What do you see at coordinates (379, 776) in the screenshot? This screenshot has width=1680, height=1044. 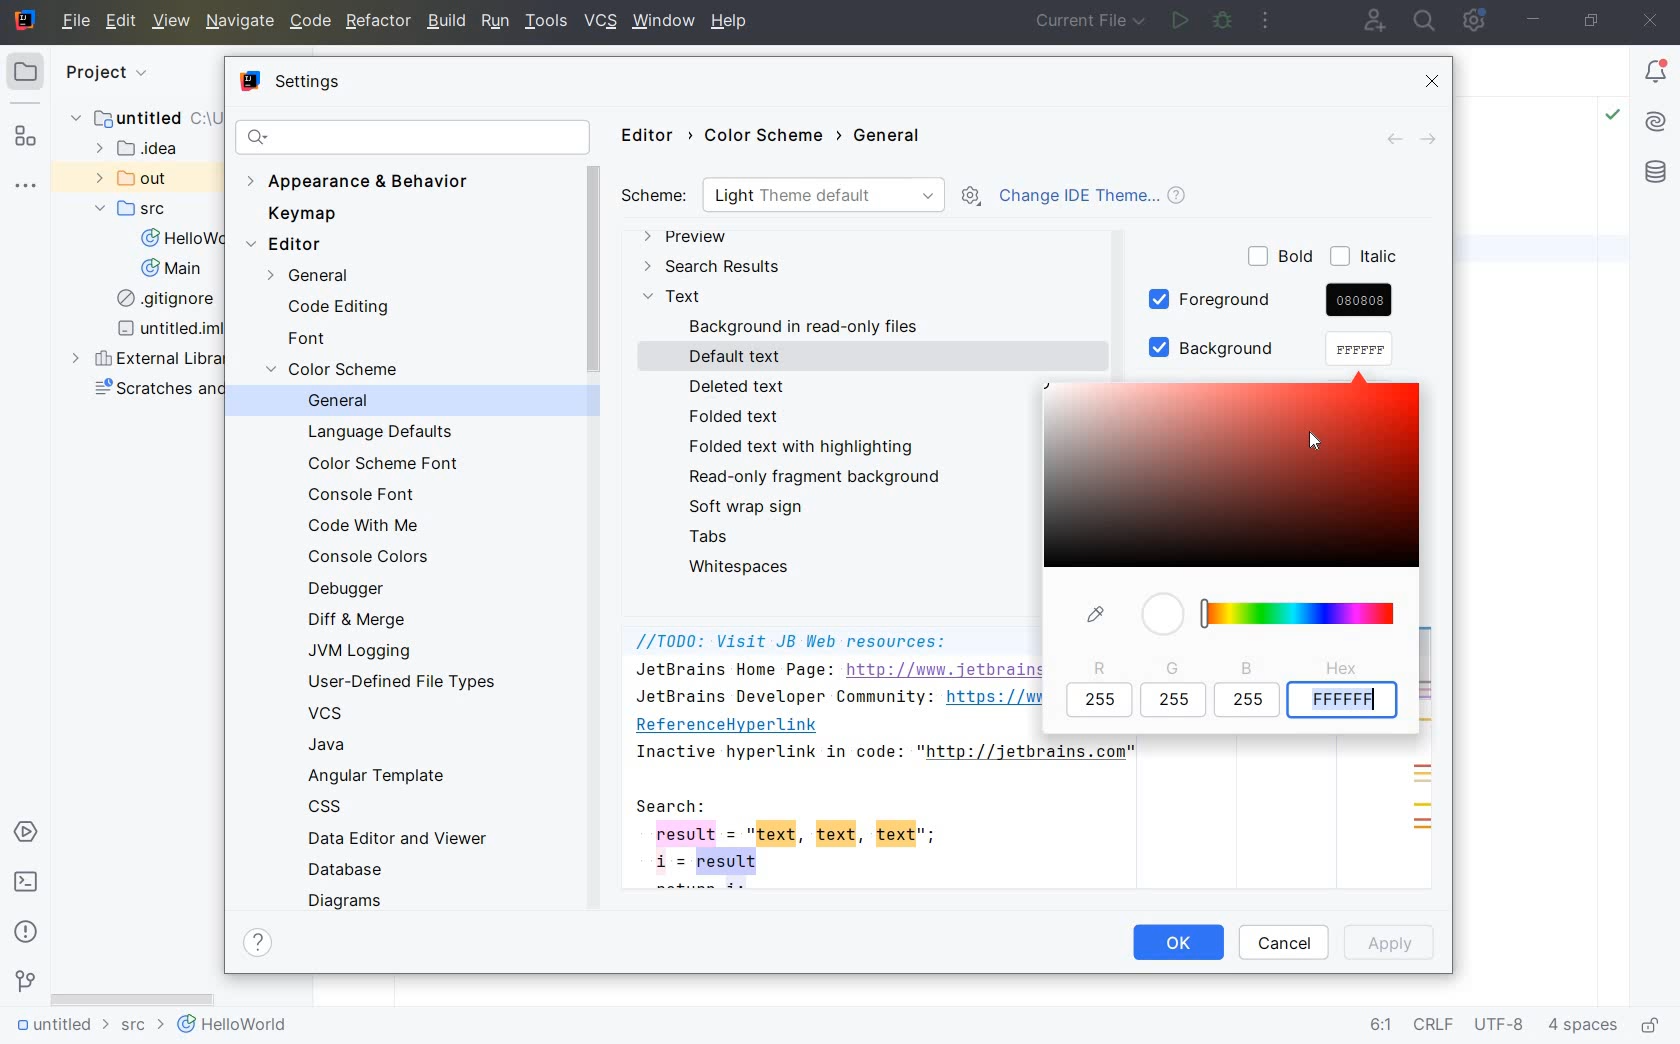 I see `ANGULAR TEMPLATE` at bounding box center [379, 776].